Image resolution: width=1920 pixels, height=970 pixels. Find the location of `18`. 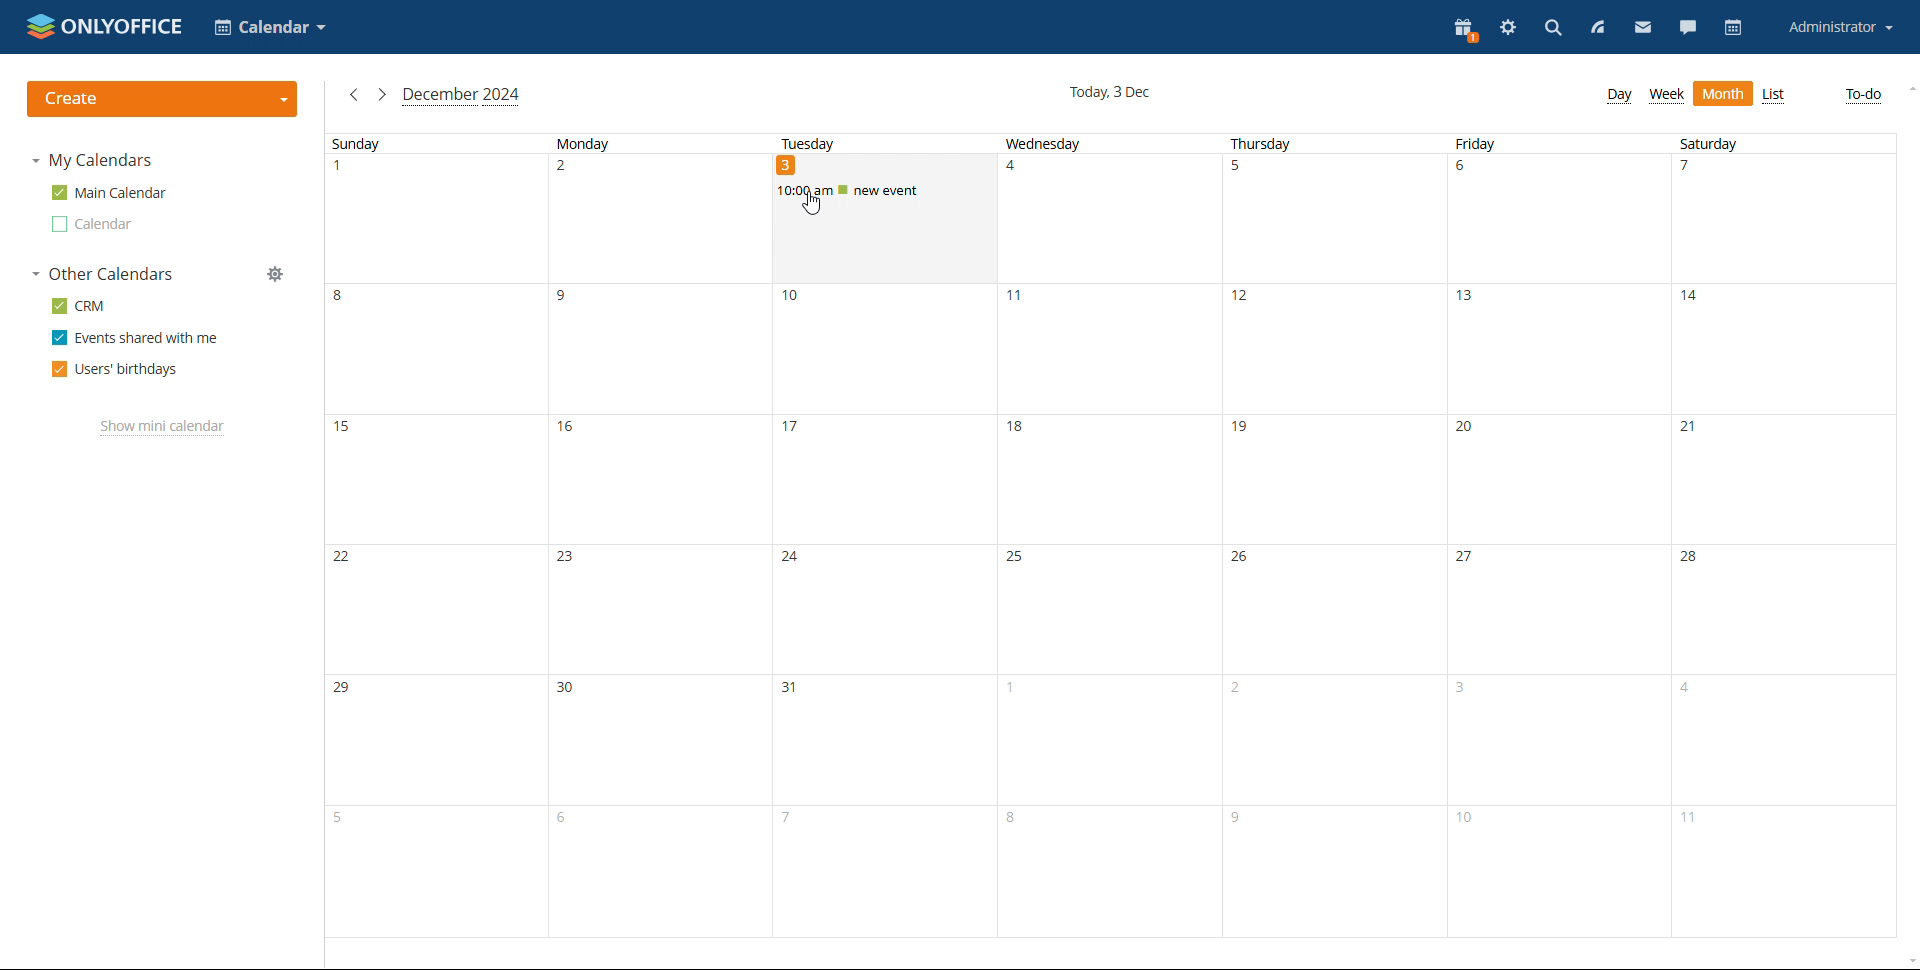

18 is located at coordinates (1107, 480).